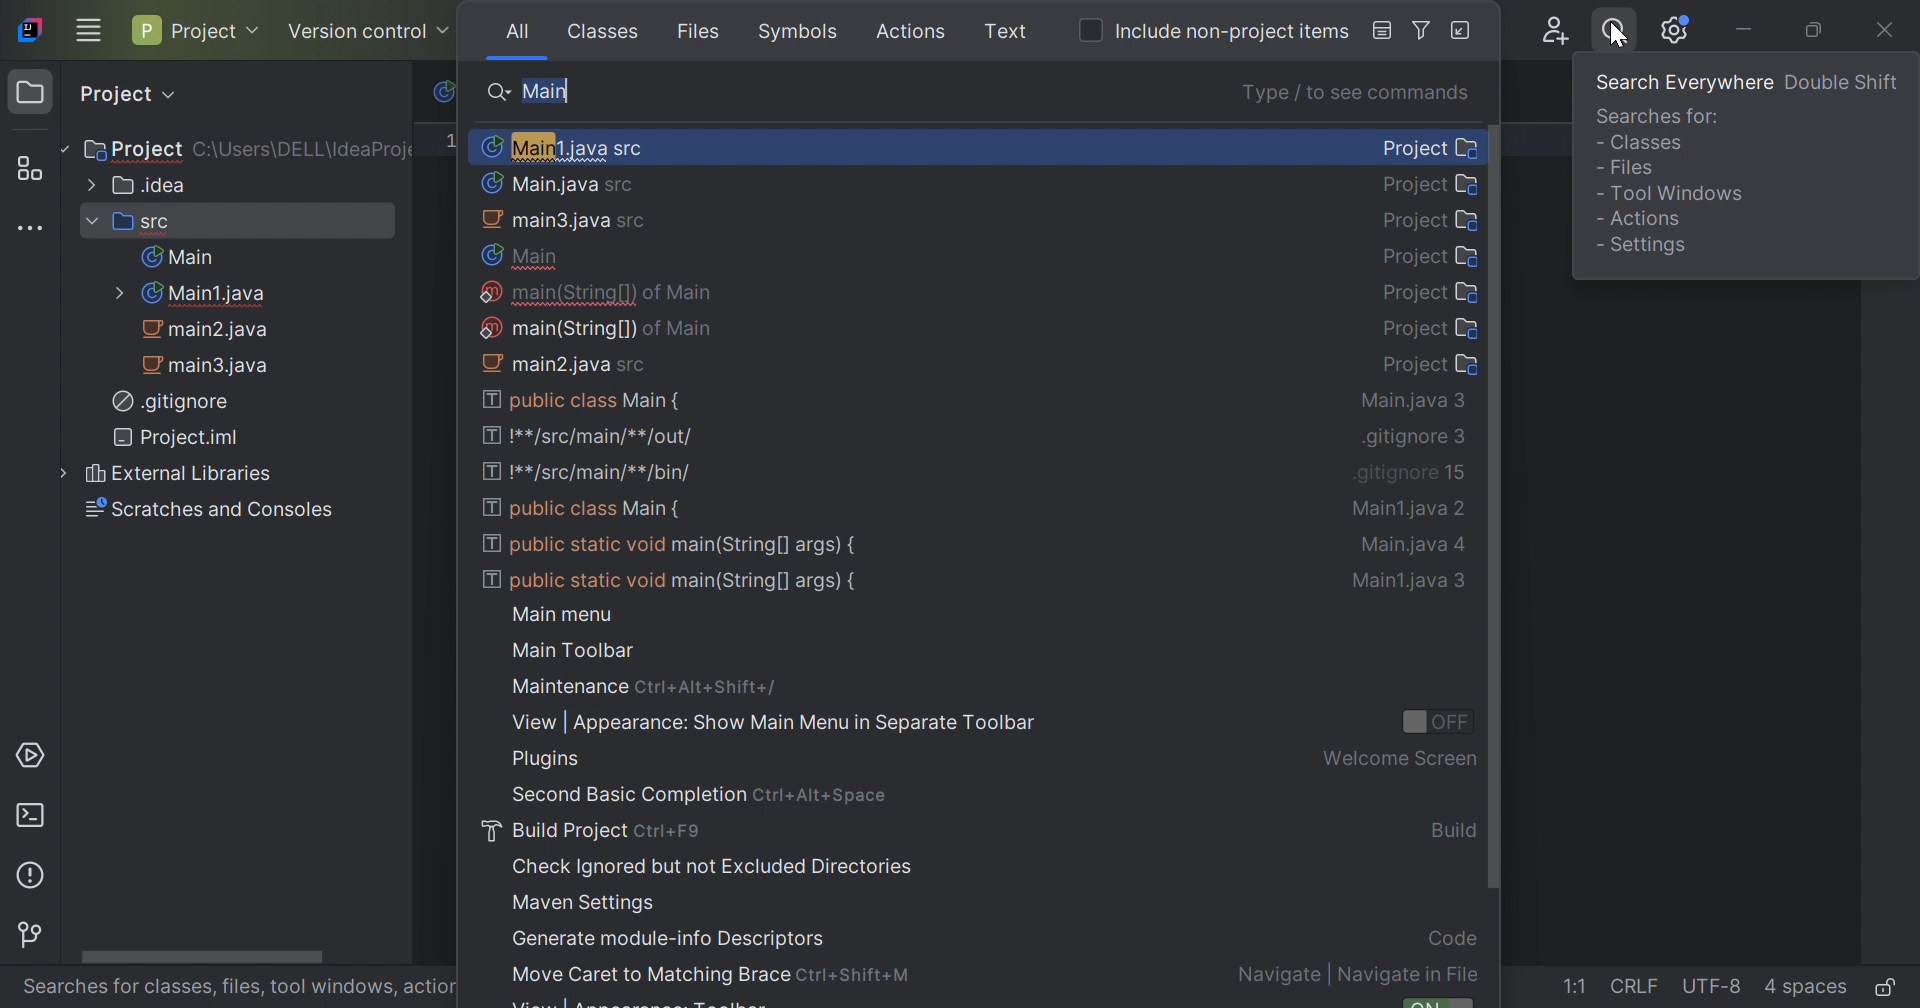 The image size is (1920, 1008). Describe the element at coordinates (161, 474) in the screenshot. I see `External Libraries` at that location.